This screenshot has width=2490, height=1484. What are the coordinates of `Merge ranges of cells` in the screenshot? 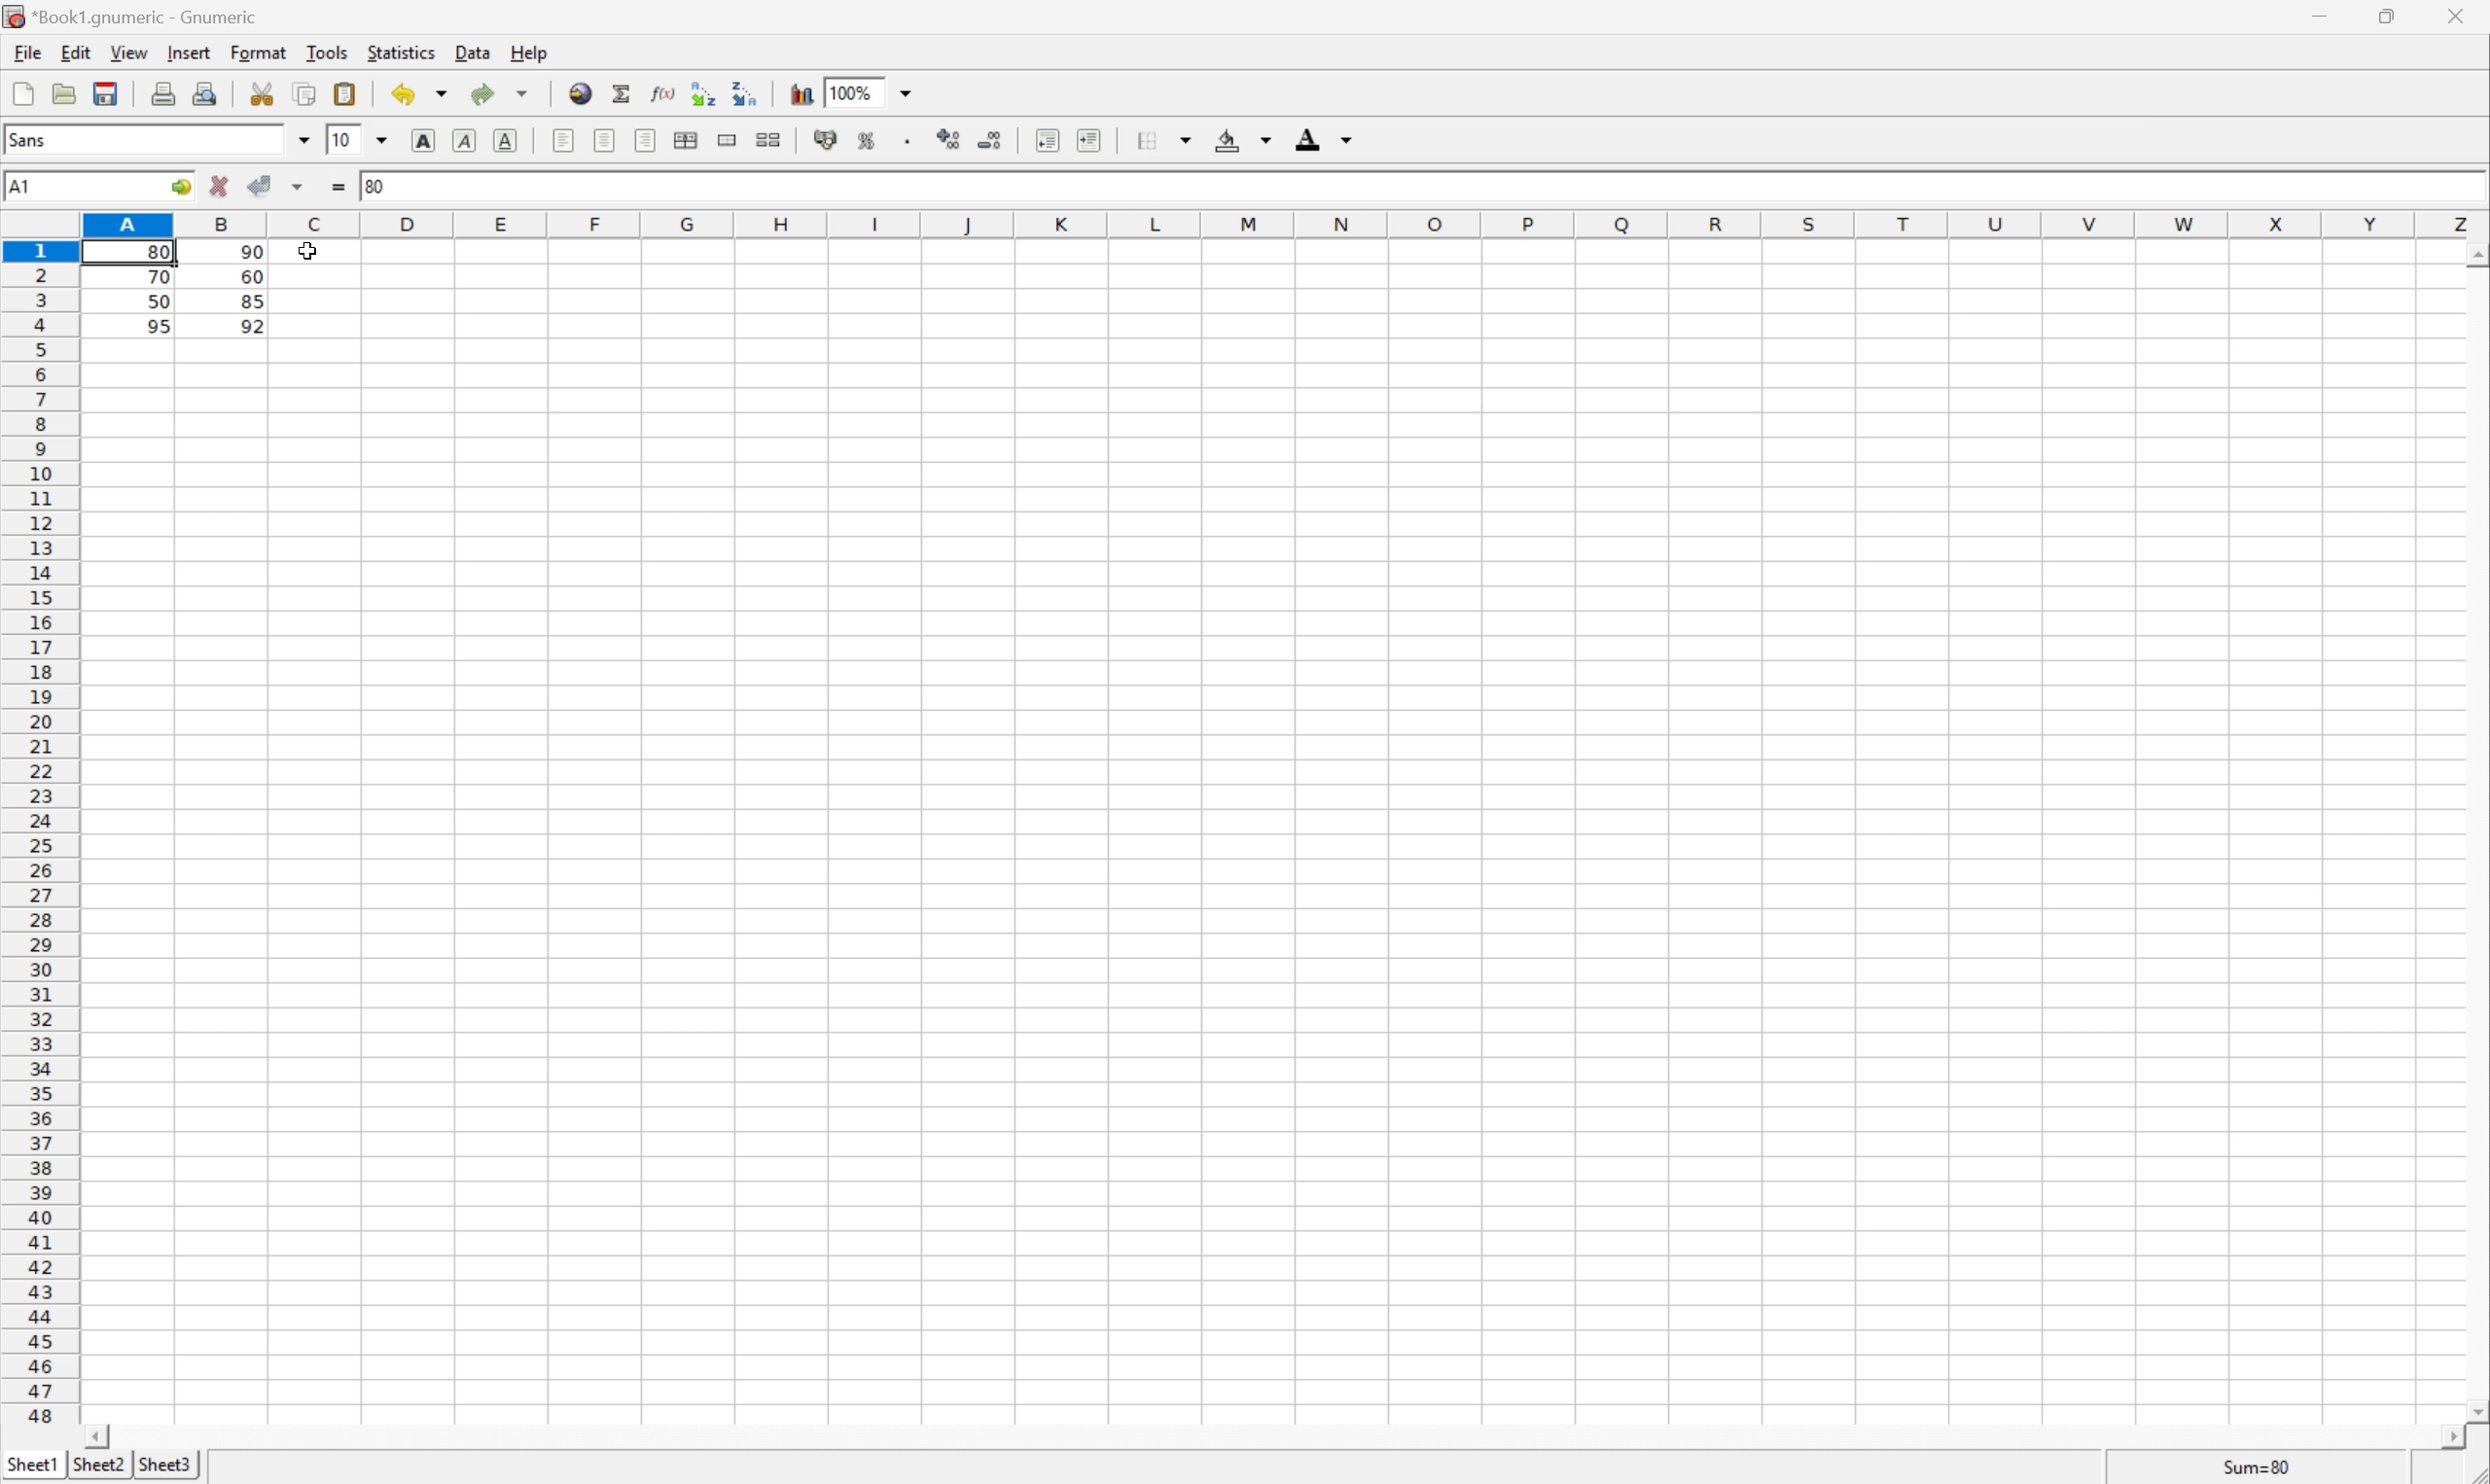 It's located at (729, 140).